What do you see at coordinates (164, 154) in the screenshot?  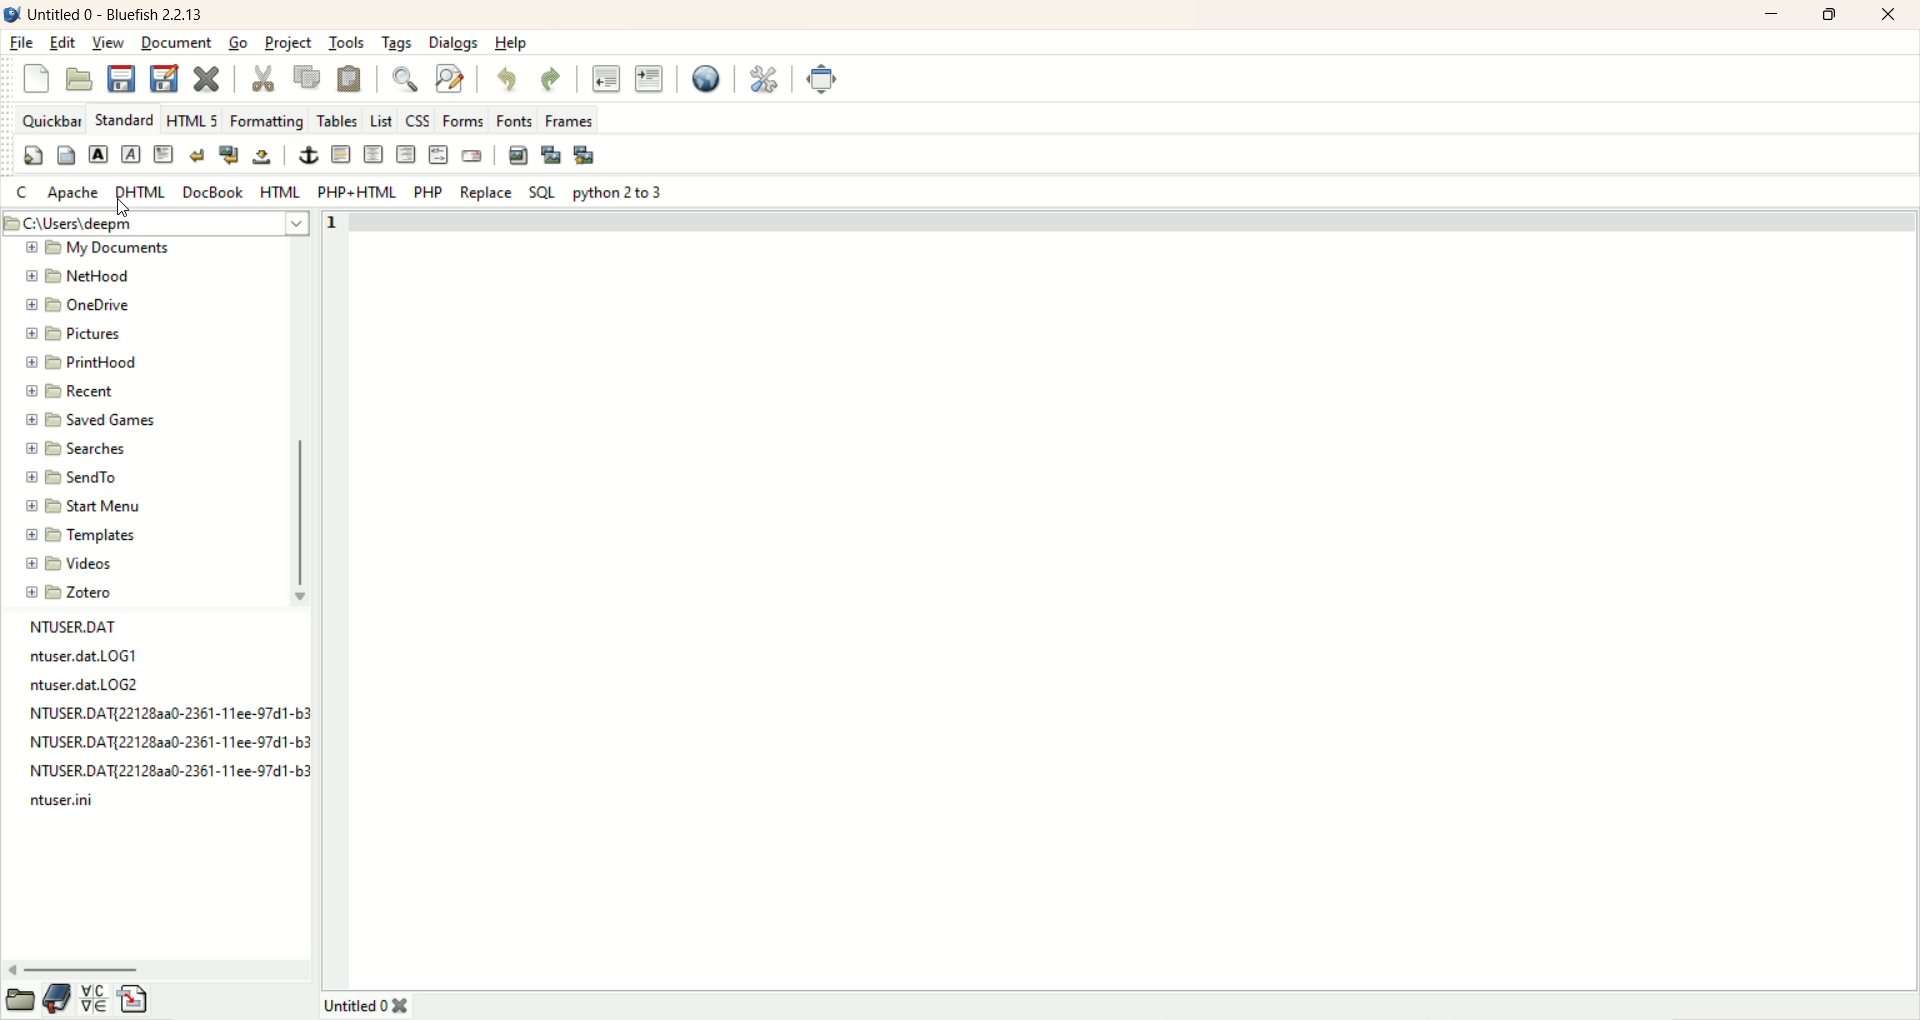 I see `paragraph` at bounding box center [164, 154].